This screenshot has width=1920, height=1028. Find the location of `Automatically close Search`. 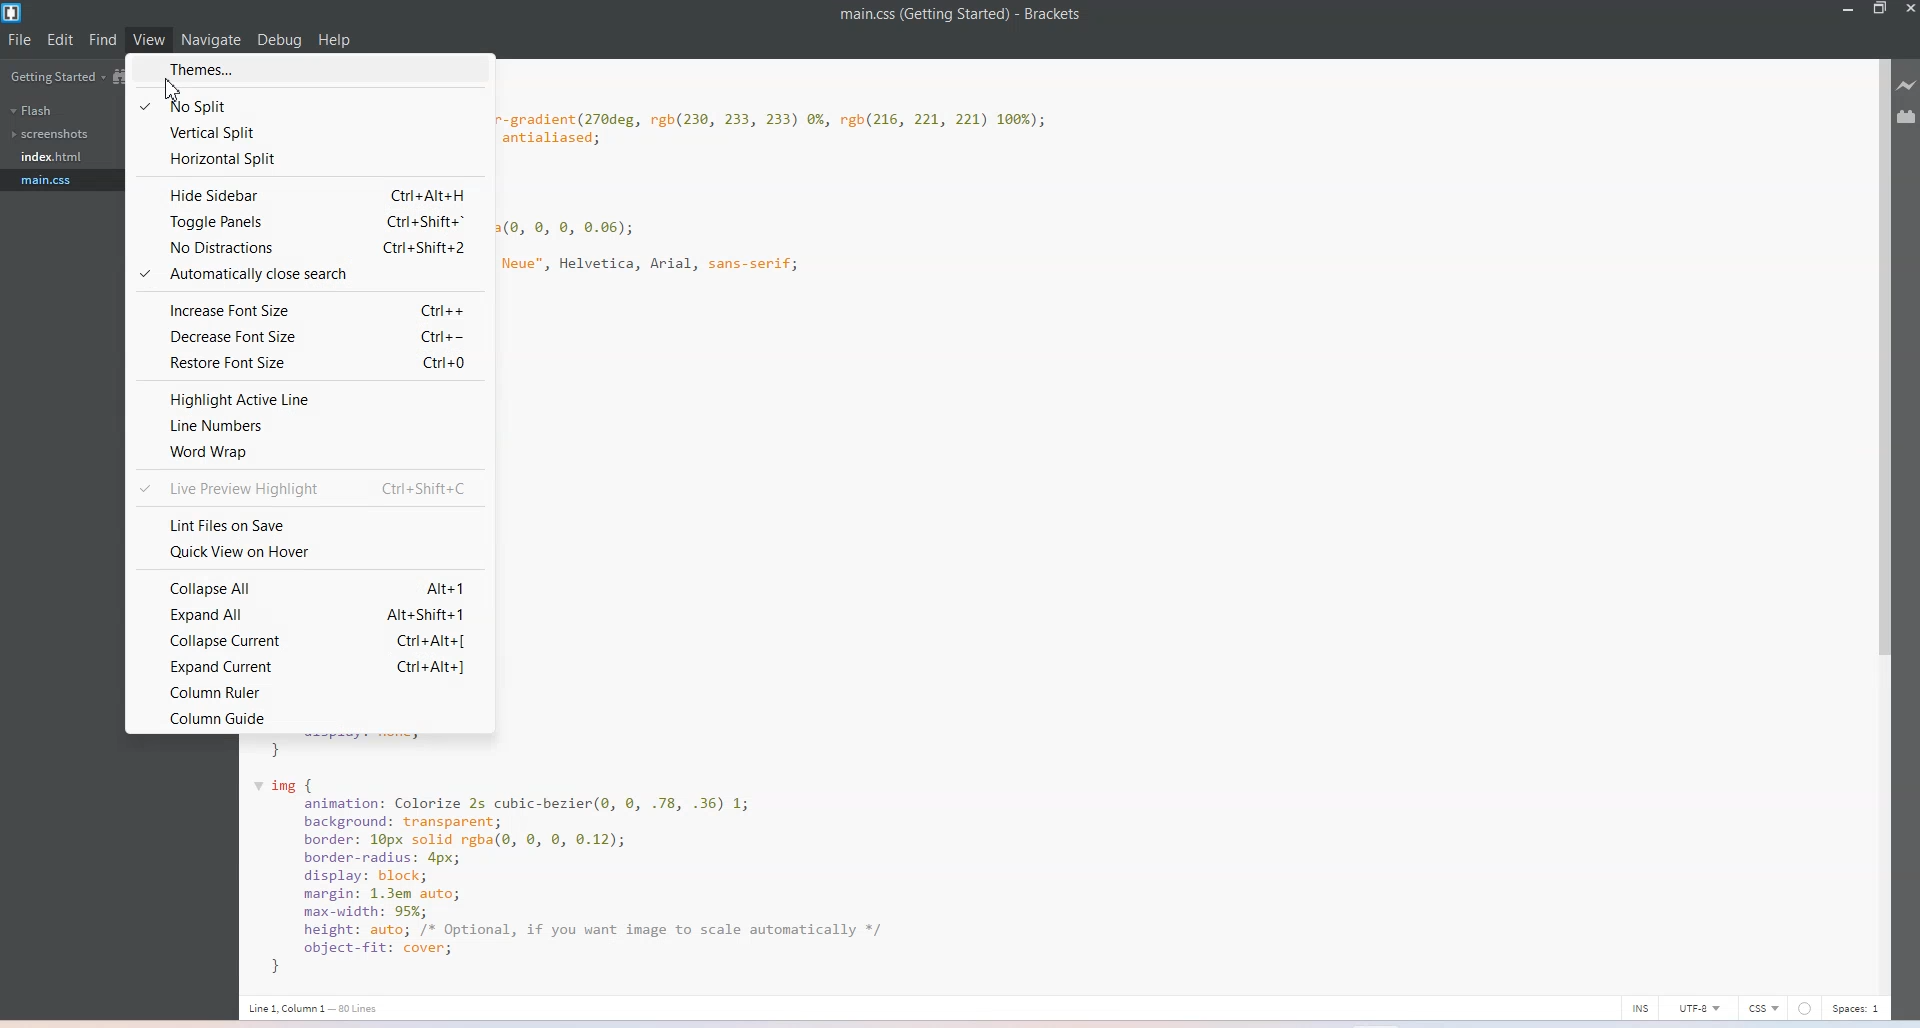

Automatically close Search is located at coordinates (310, 274).